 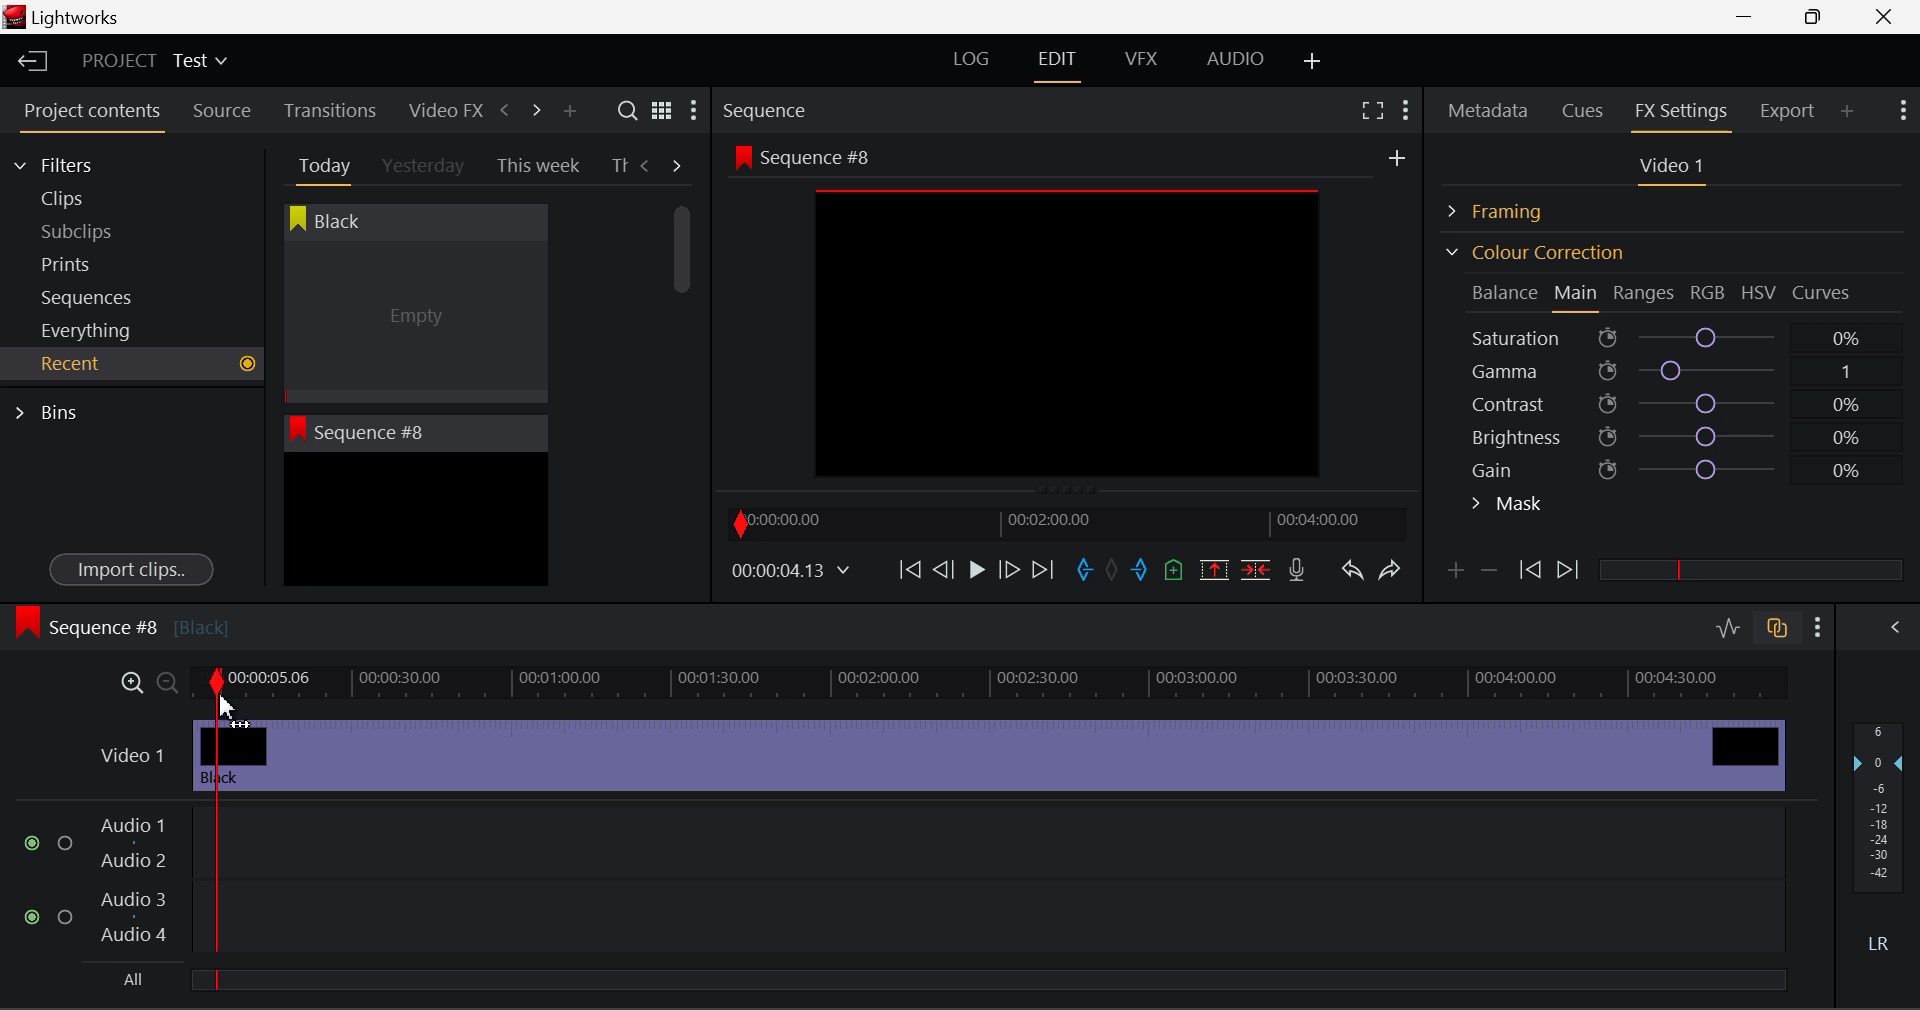 What do you see at coordinates (974, 571) in the screenshot?
I see `Play` at bounding box center [974, 571].